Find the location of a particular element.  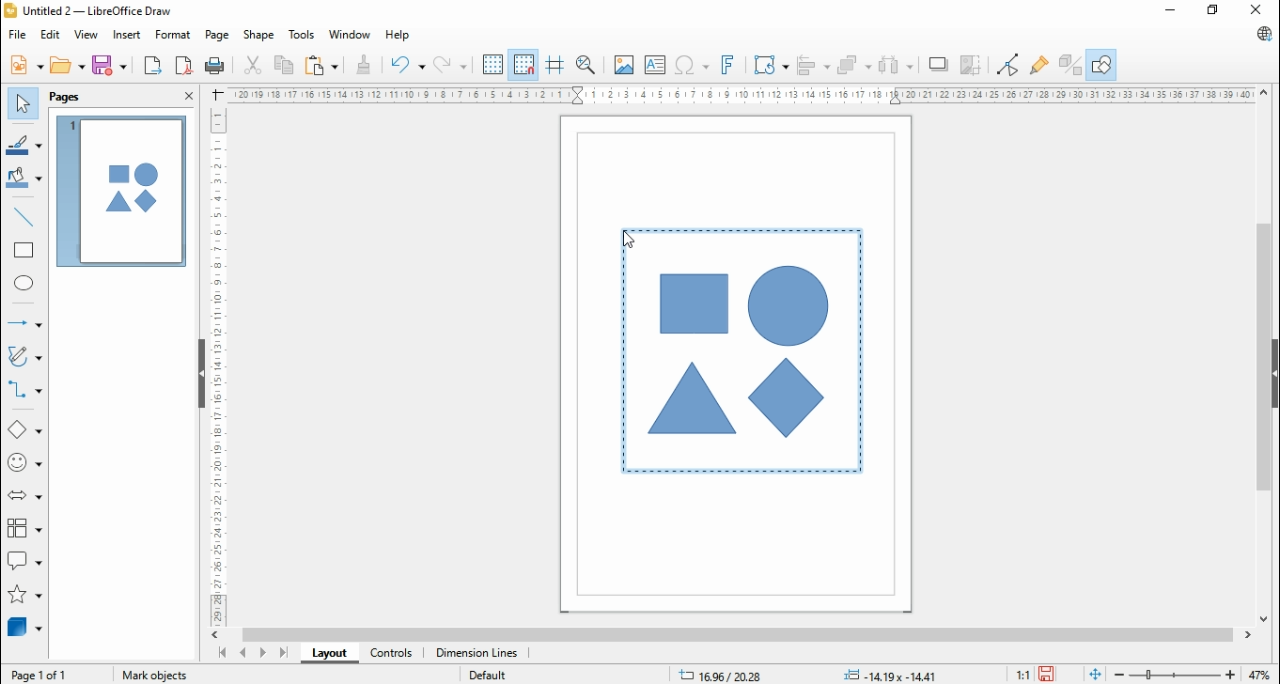

clone formattings is located at coordinates (363, 65).